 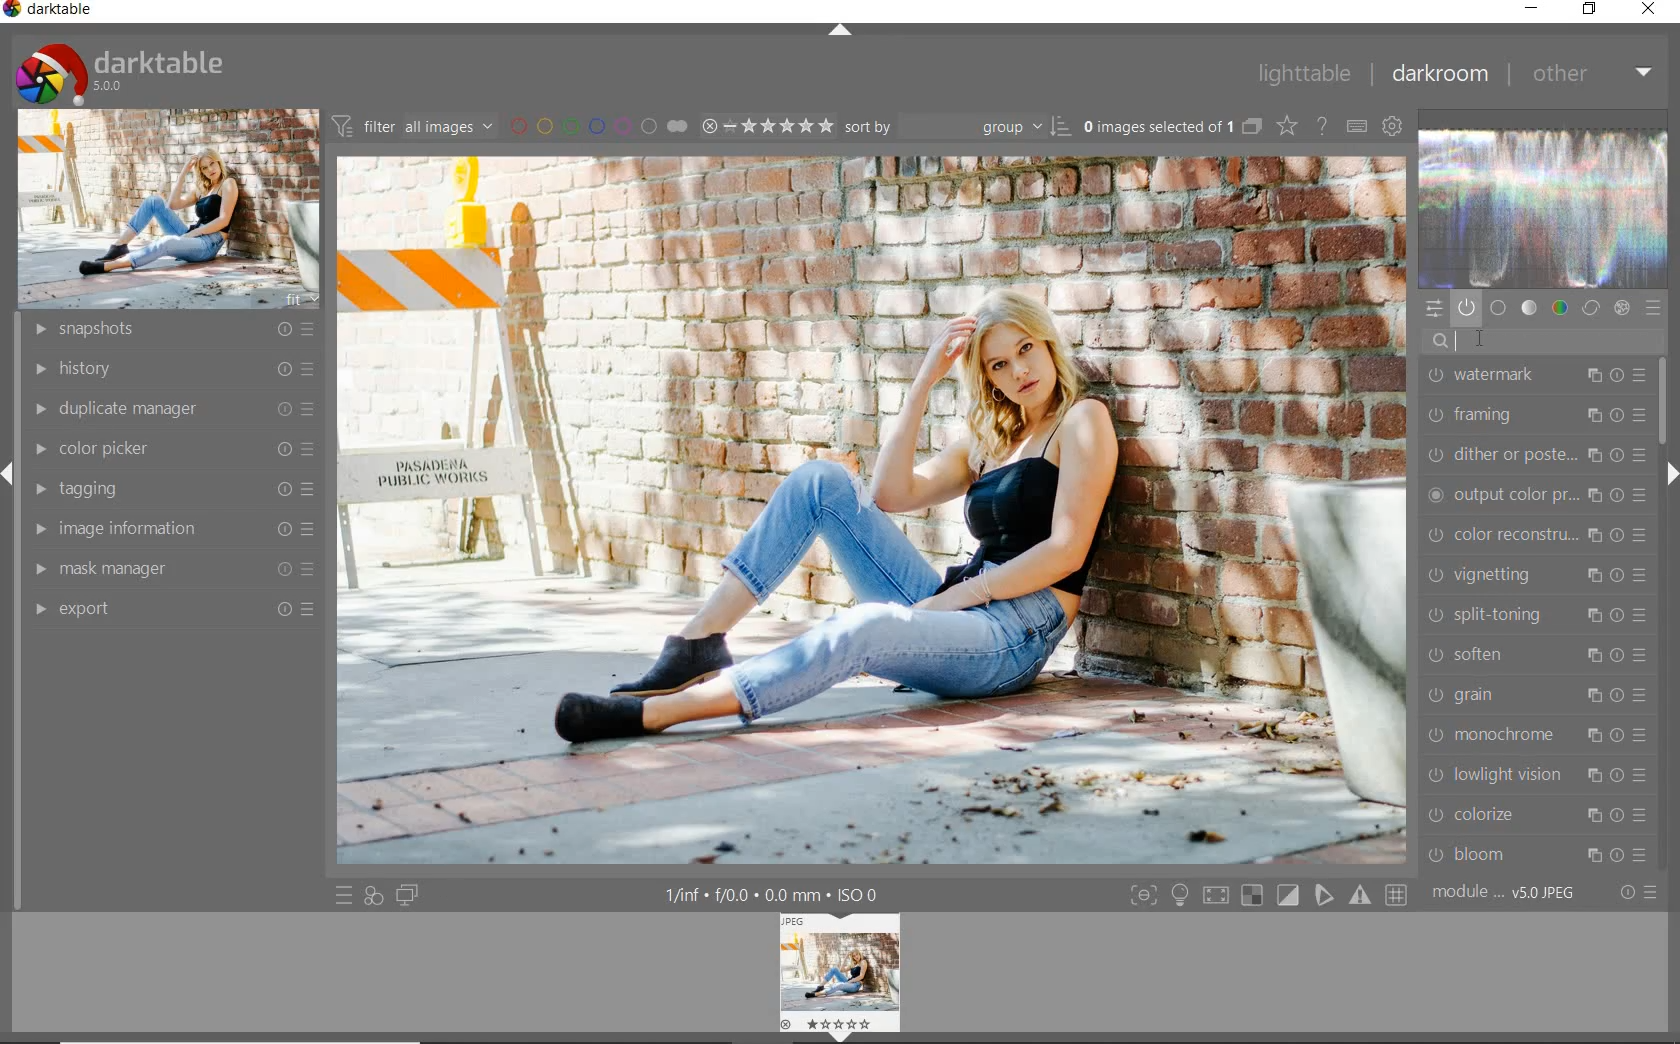 I want to click on tone, so click(x=1530, y=306).